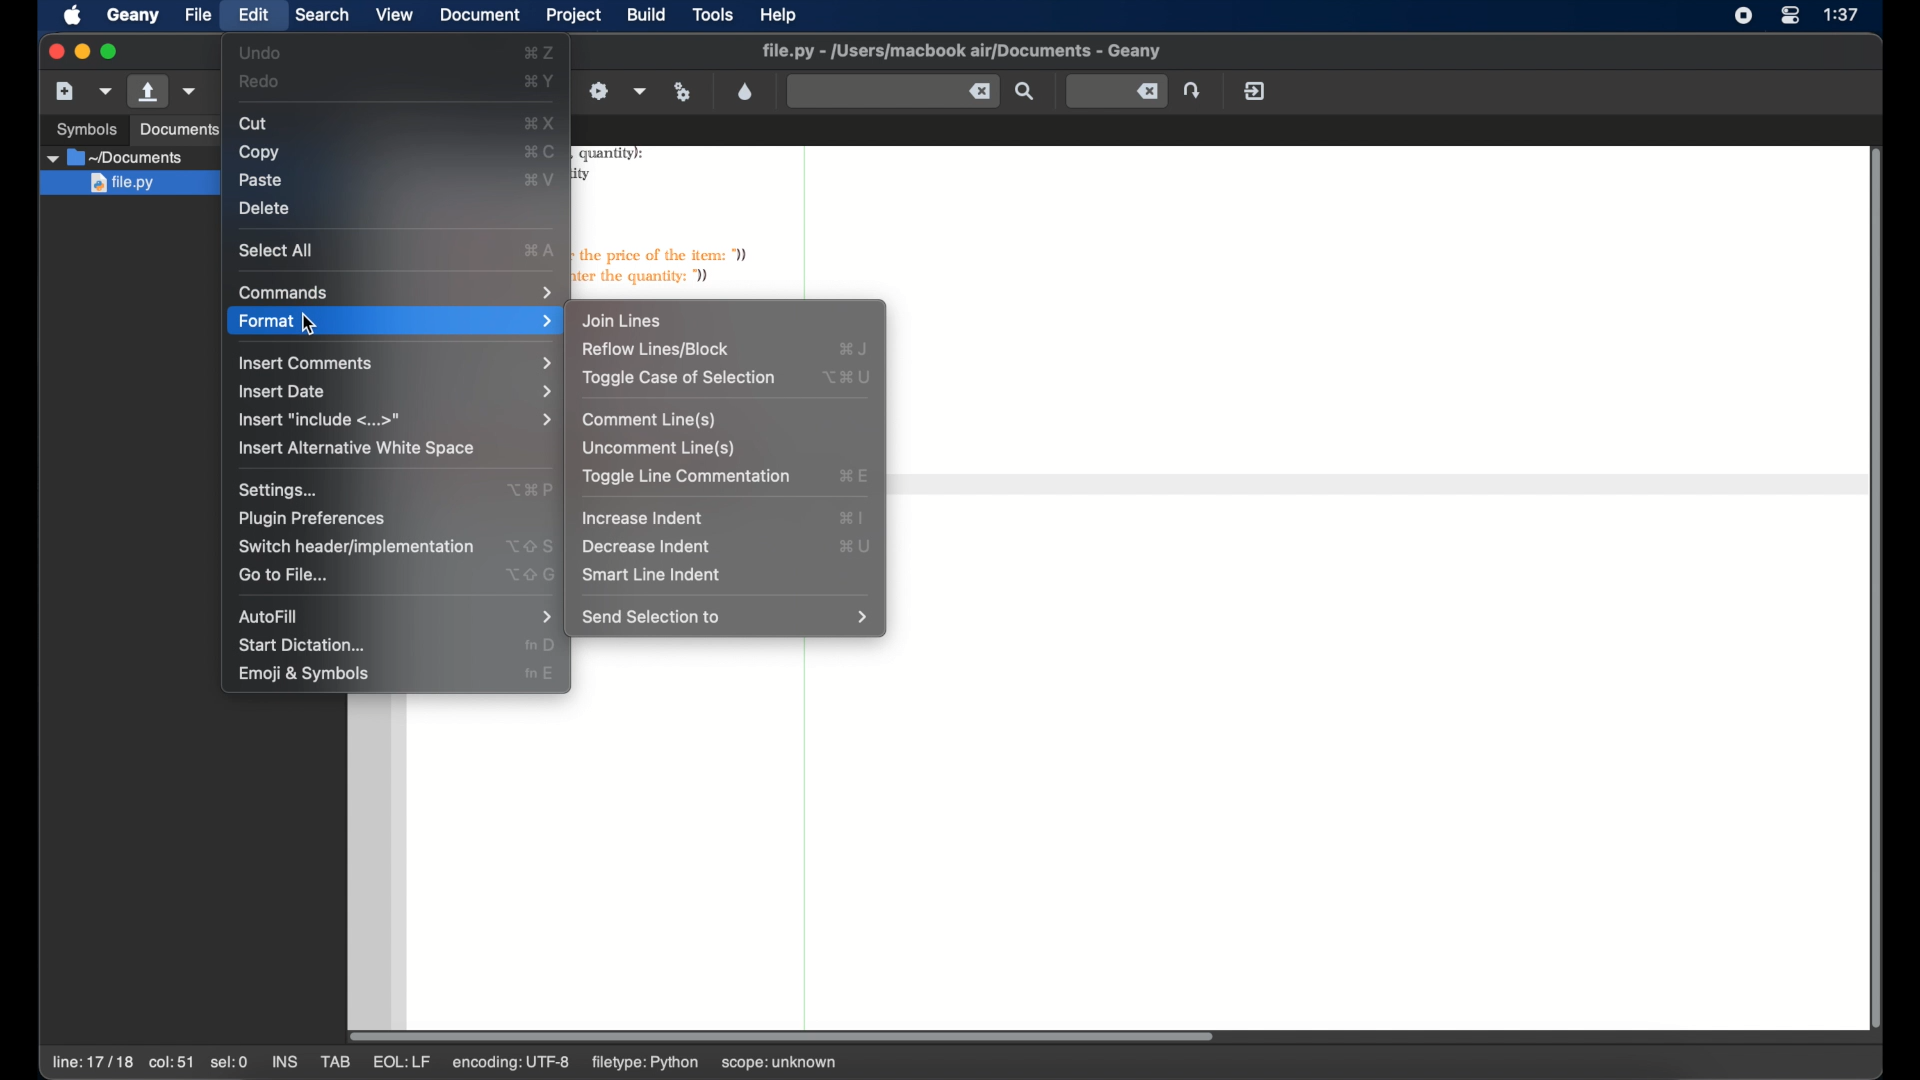  Describe the element at coordinates (198, 15) in the screenshot. I see `file` at that location.